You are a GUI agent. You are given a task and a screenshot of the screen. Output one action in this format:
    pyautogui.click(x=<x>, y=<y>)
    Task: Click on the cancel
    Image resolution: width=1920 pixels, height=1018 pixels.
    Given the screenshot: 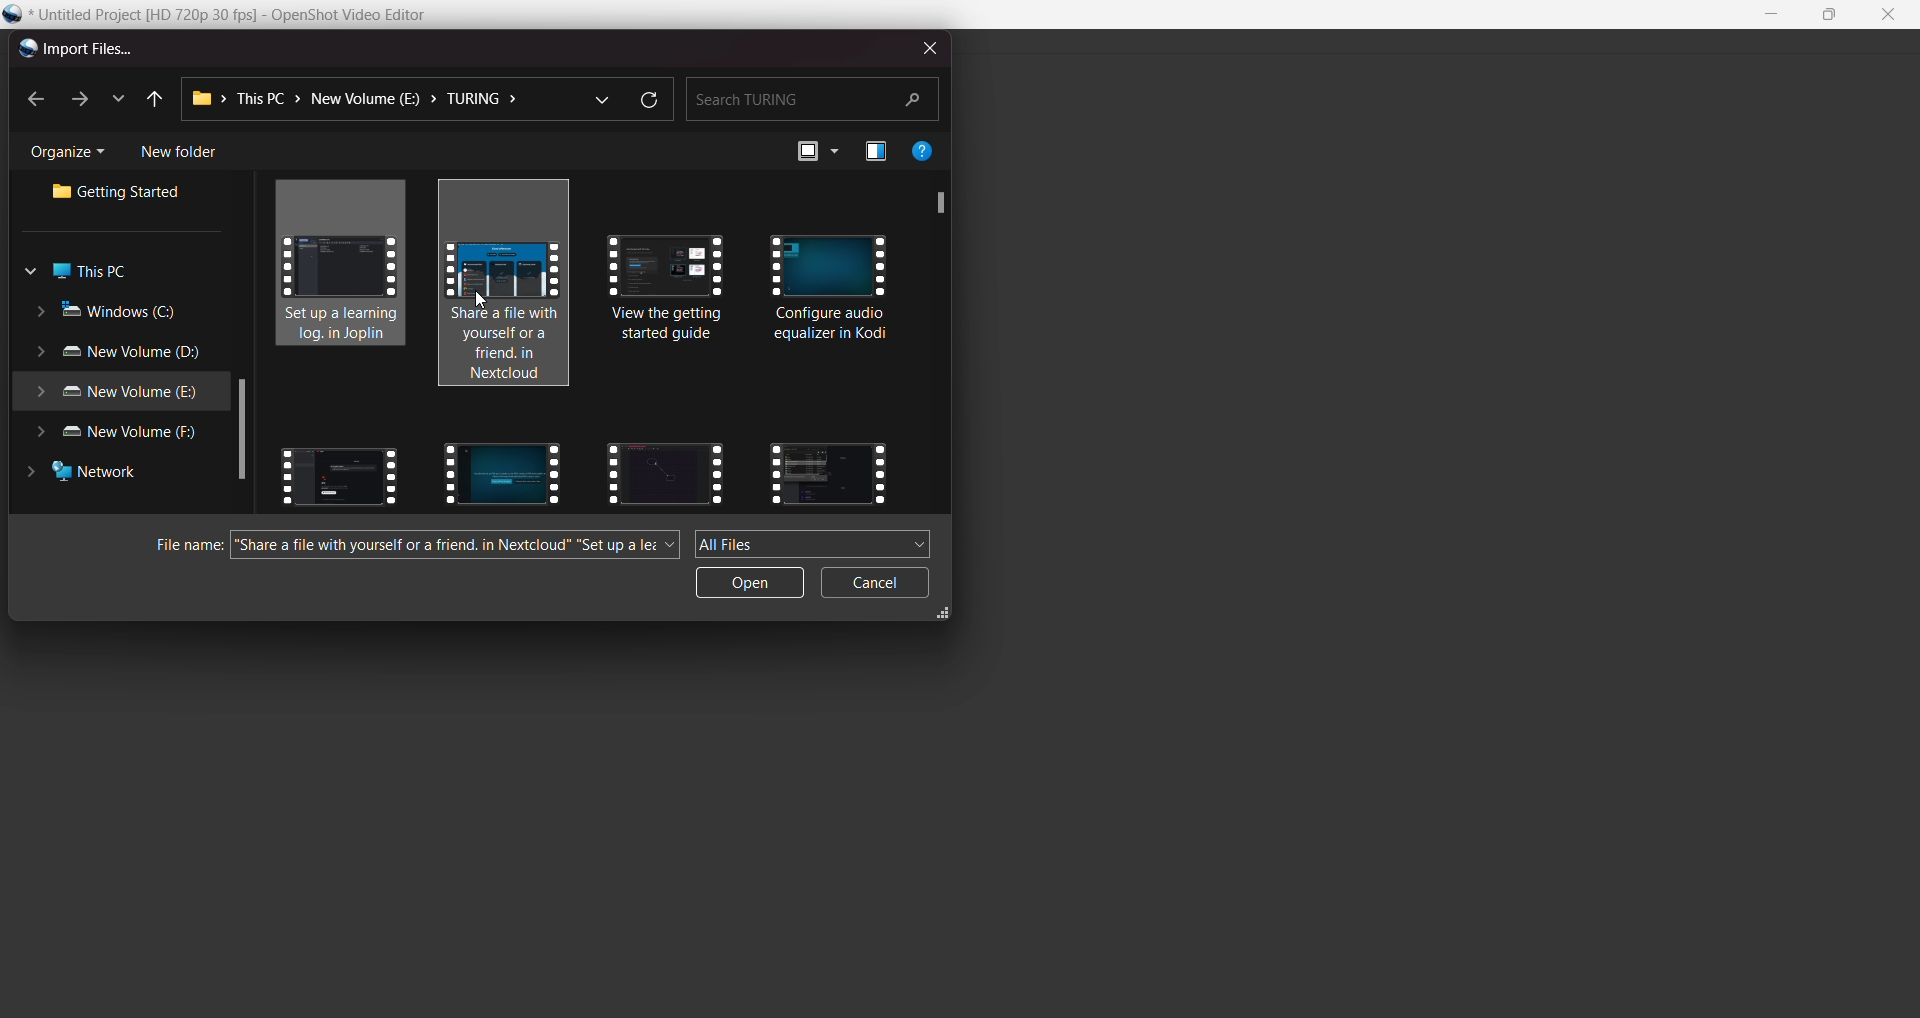 What is the action you would take?
    pyautogui.click(x=877, y=584)
    